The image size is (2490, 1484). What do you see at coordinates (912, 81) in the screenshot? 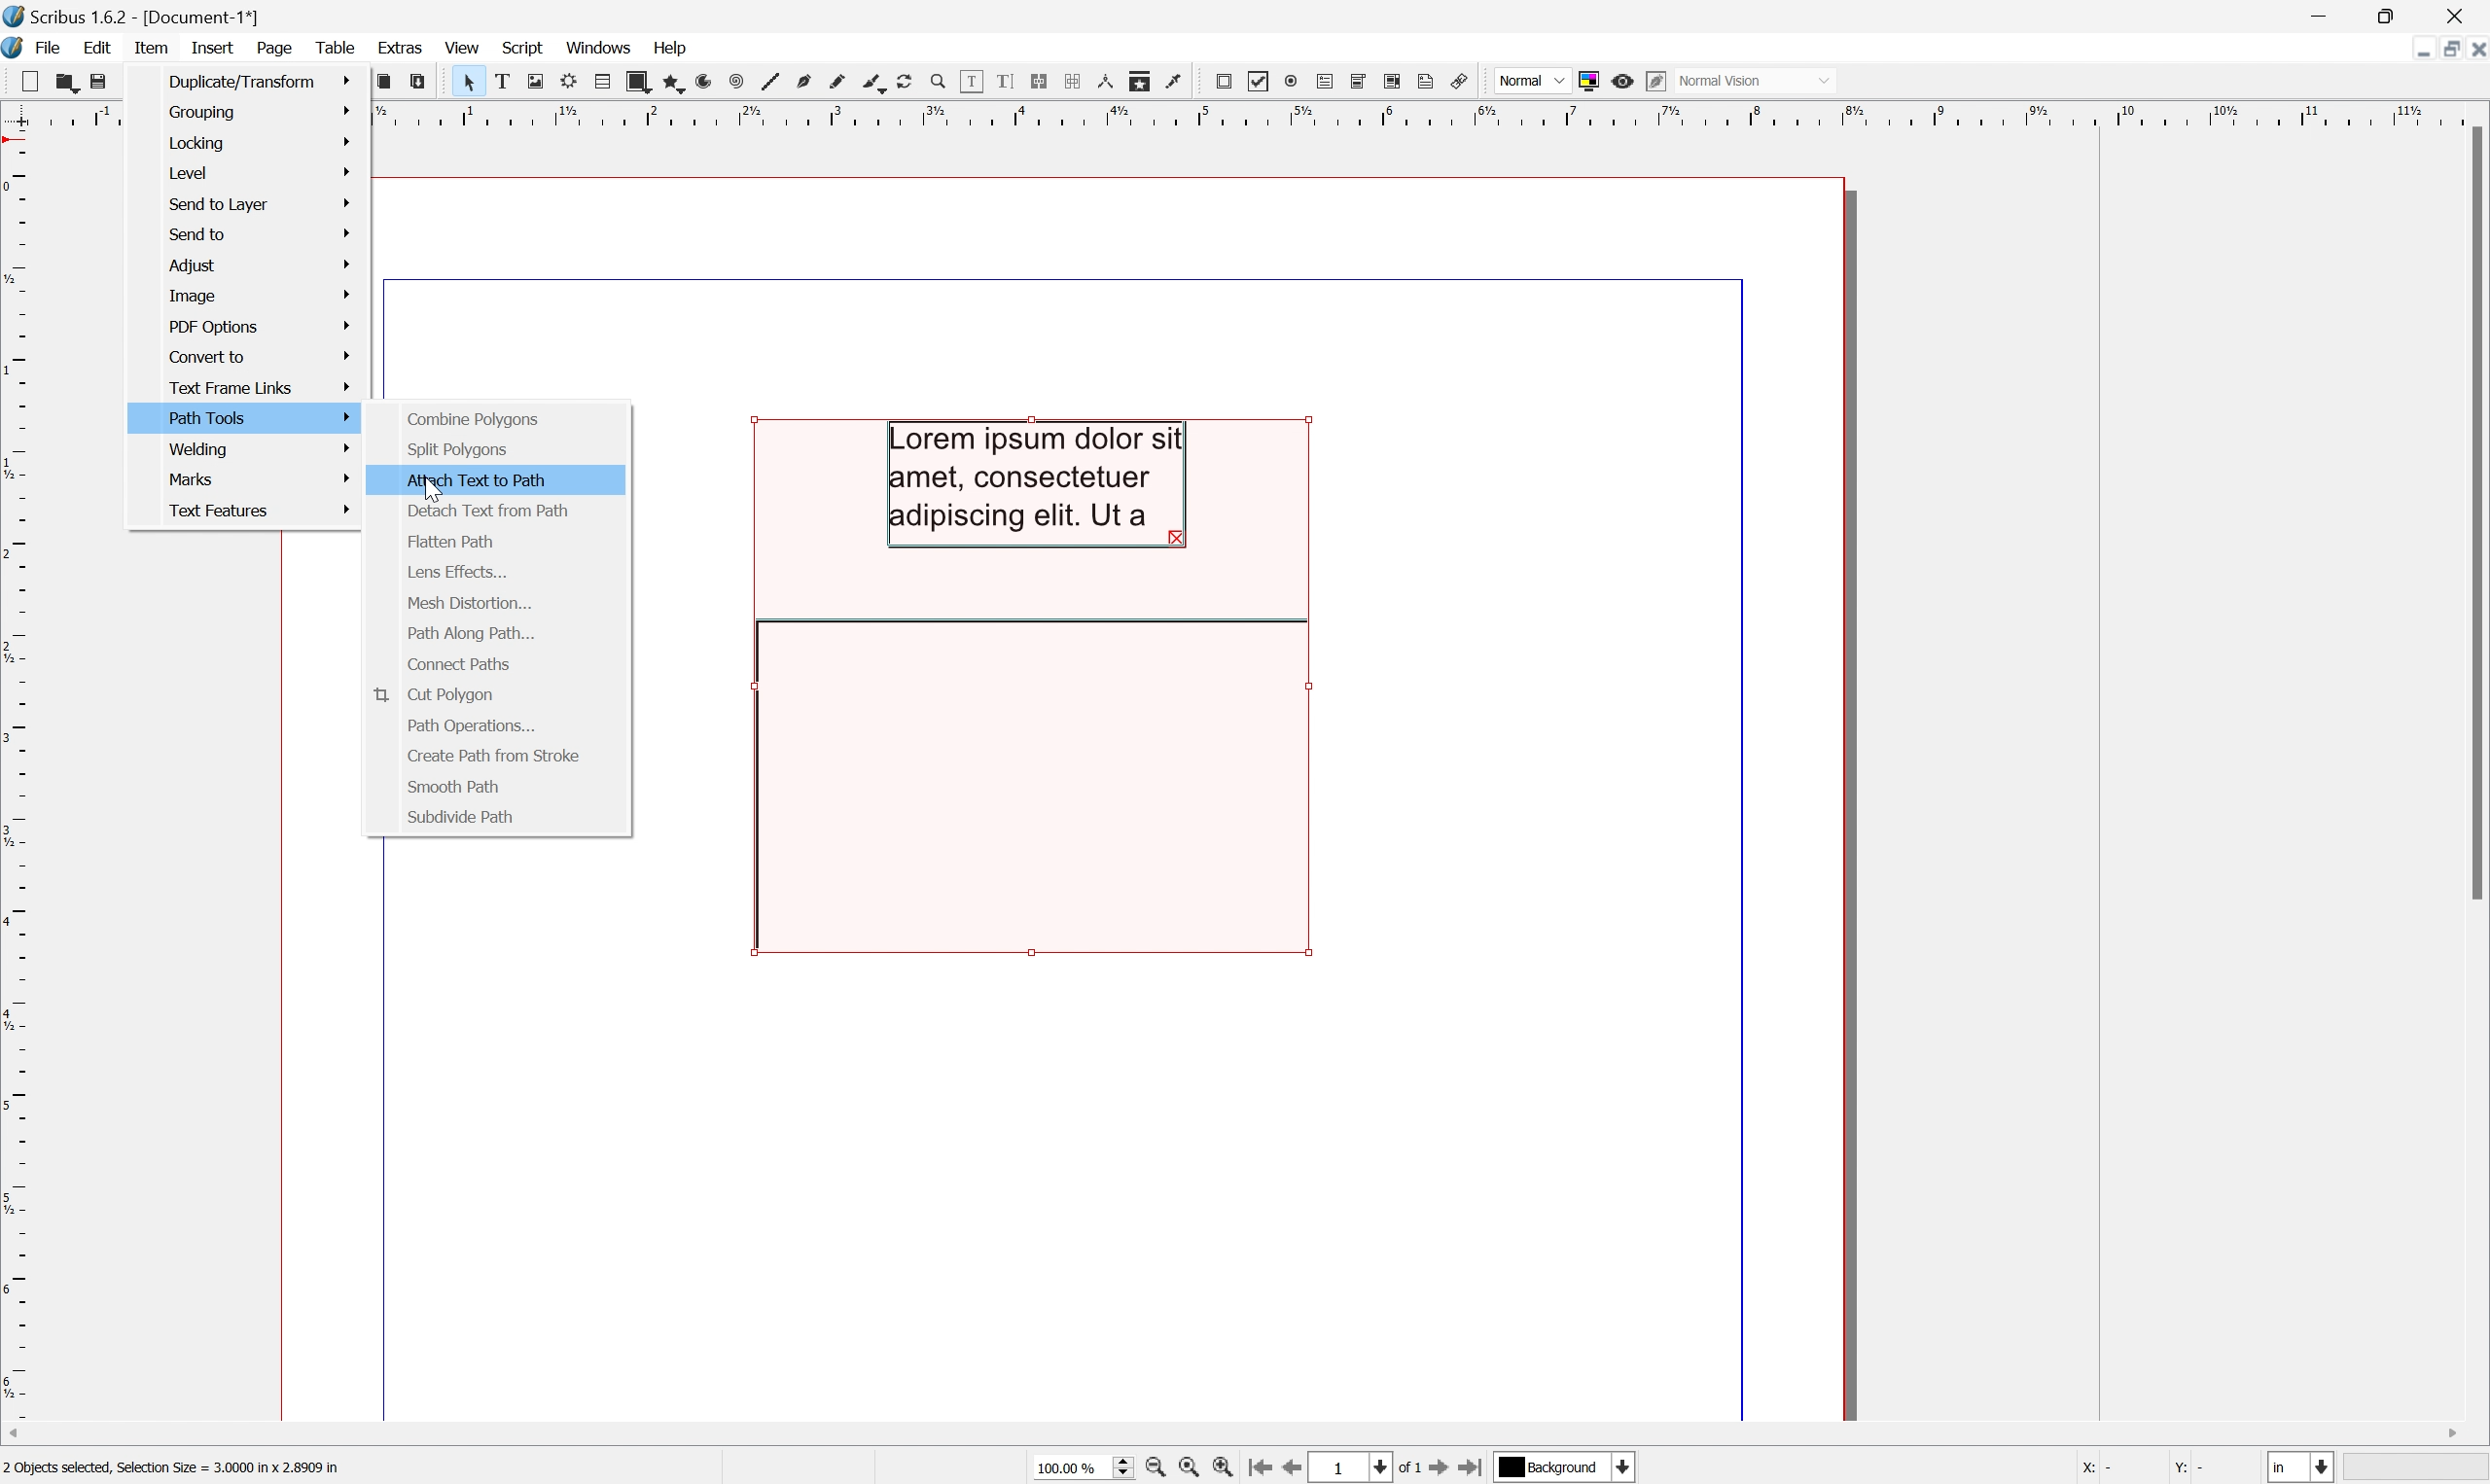
I see `Rotate item` at bounding box center [912, 81].